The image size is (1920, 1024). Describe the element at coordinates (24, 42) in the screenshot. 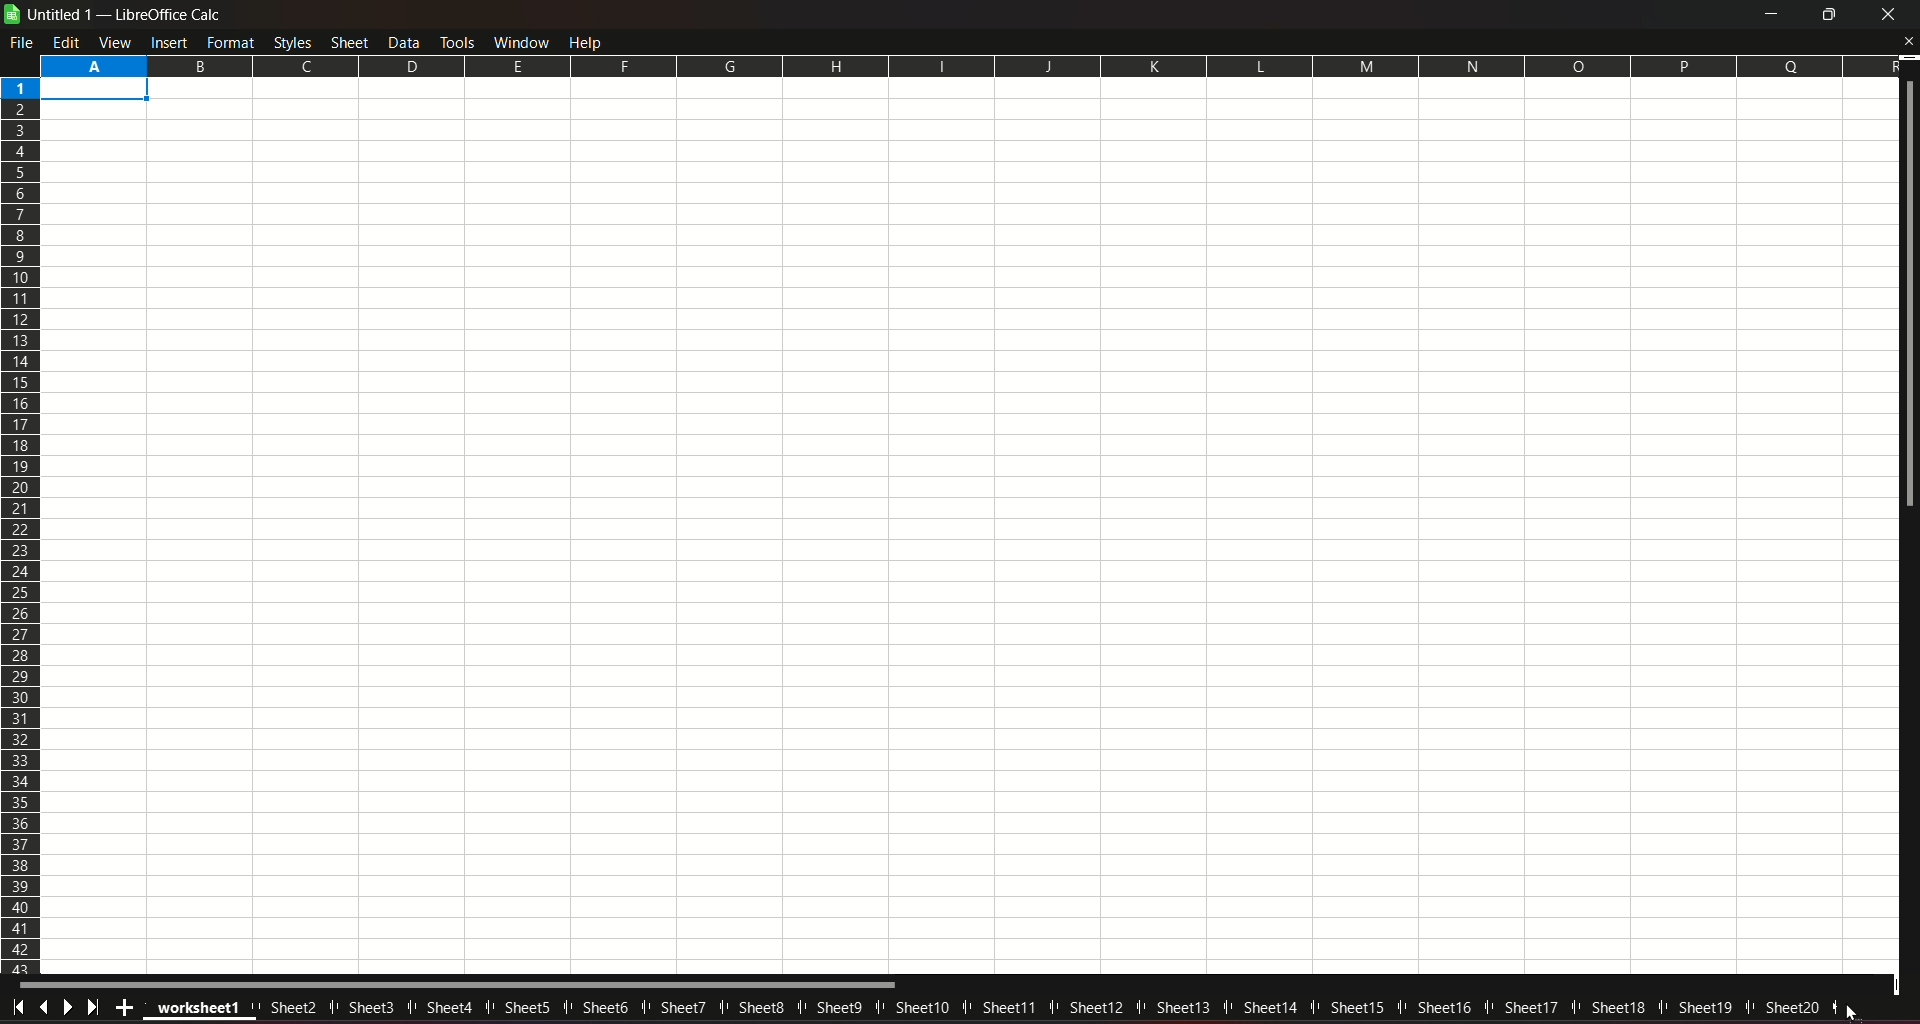

I see `file` at that location.